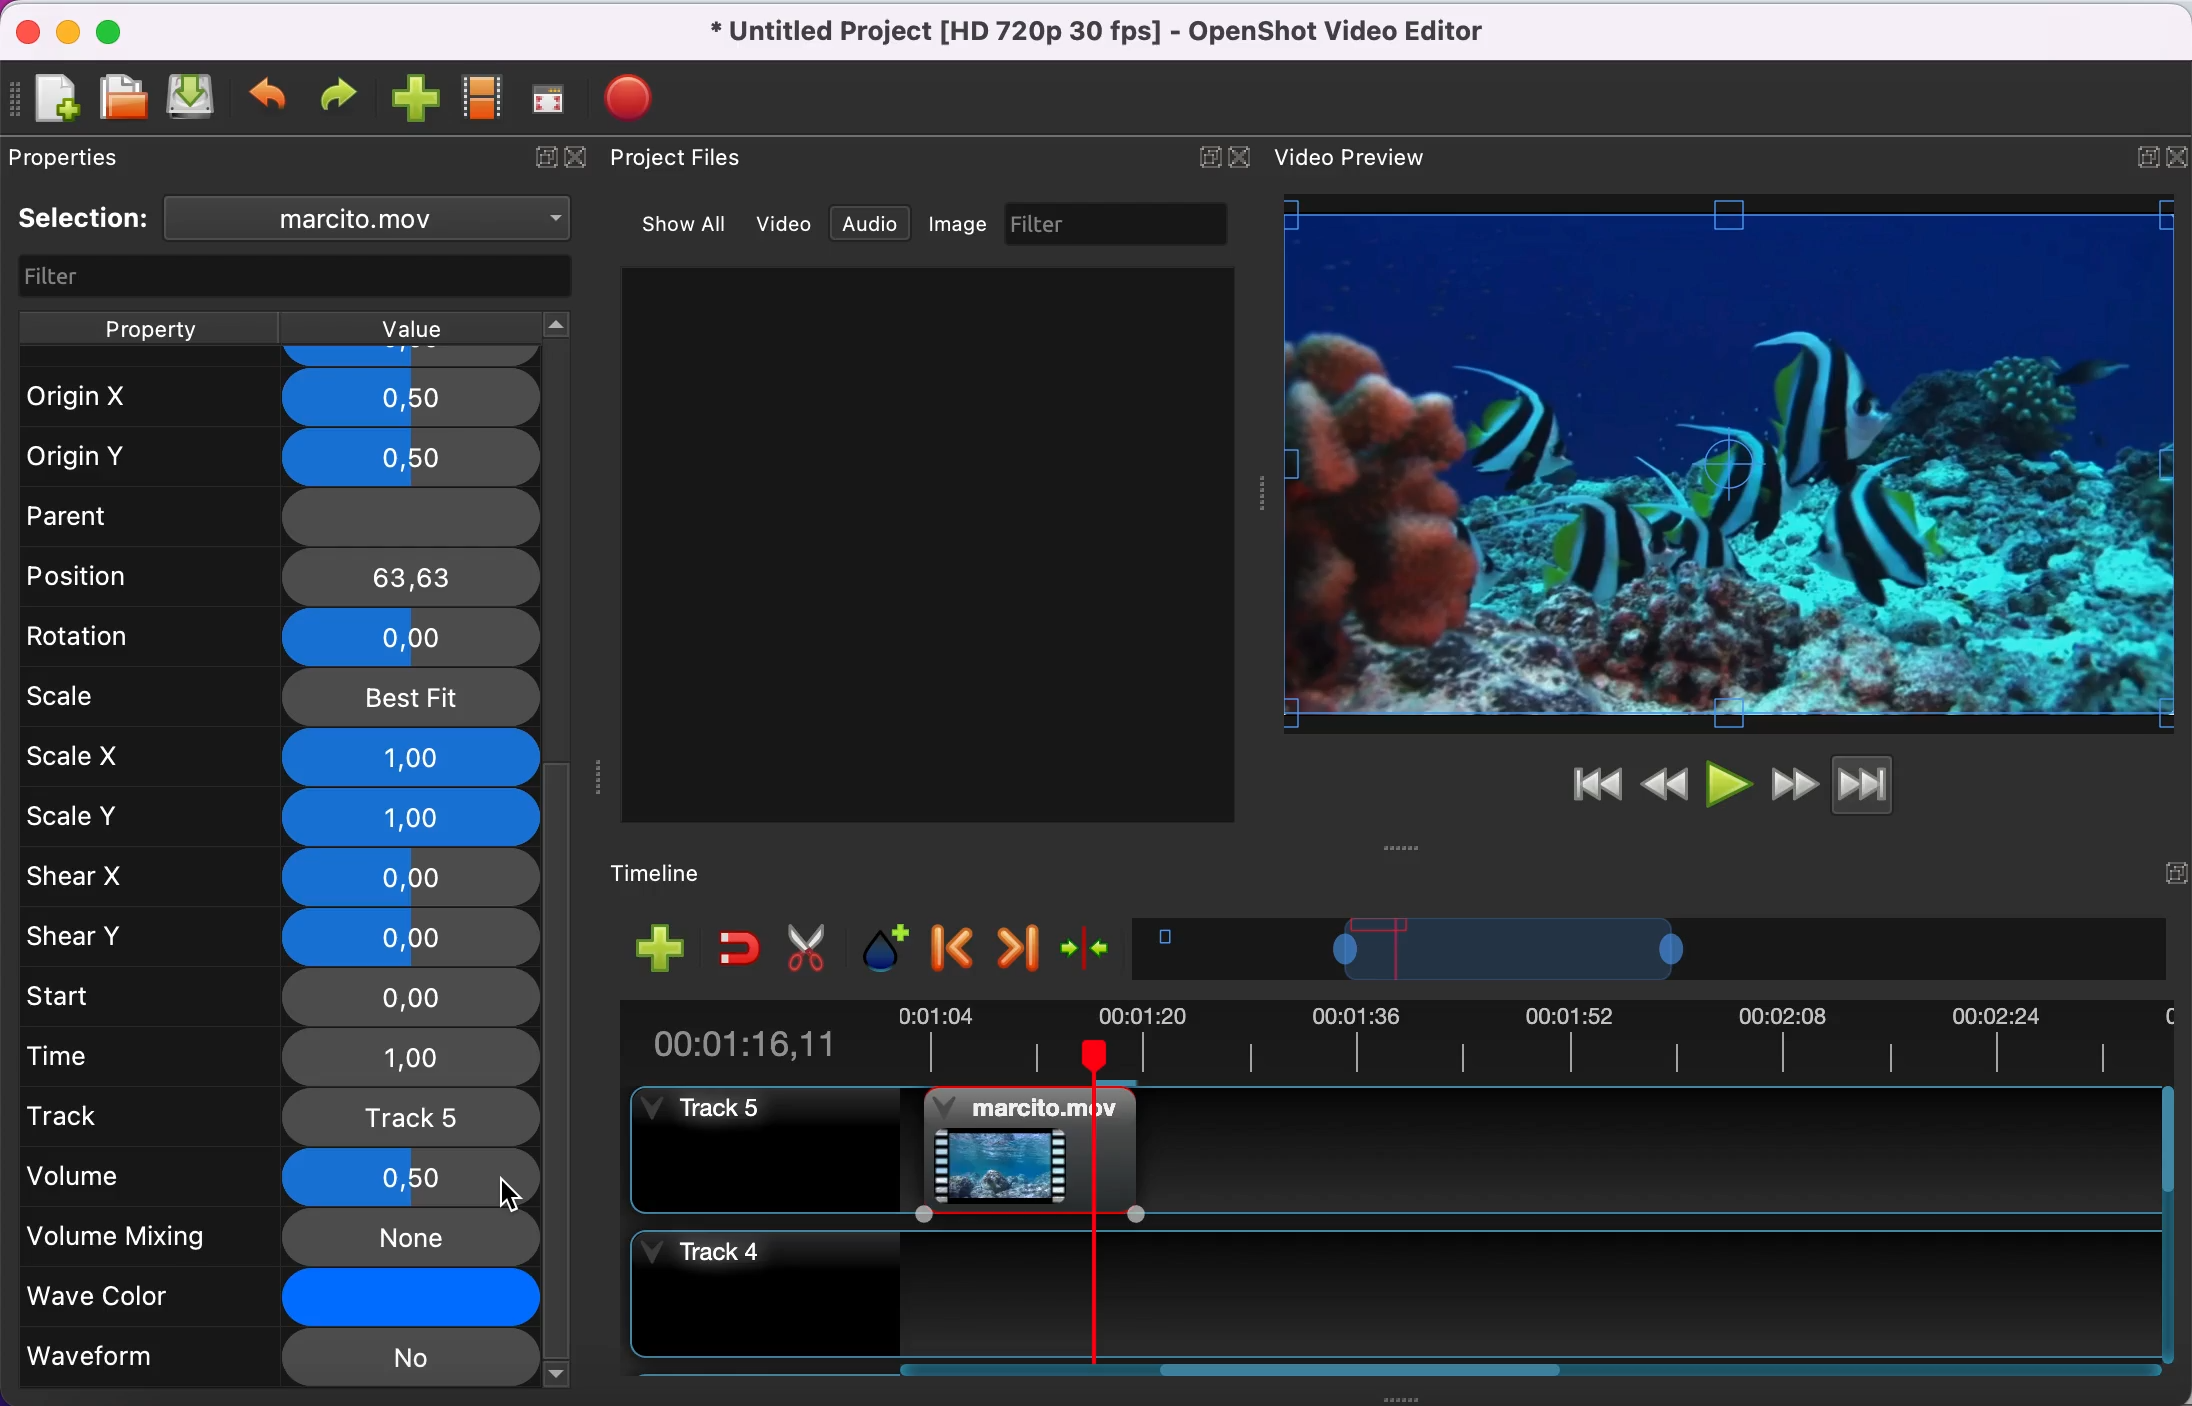  Describe the element at coordinates (282, 697) in the screenshot. I see `scale best fit` at that location.